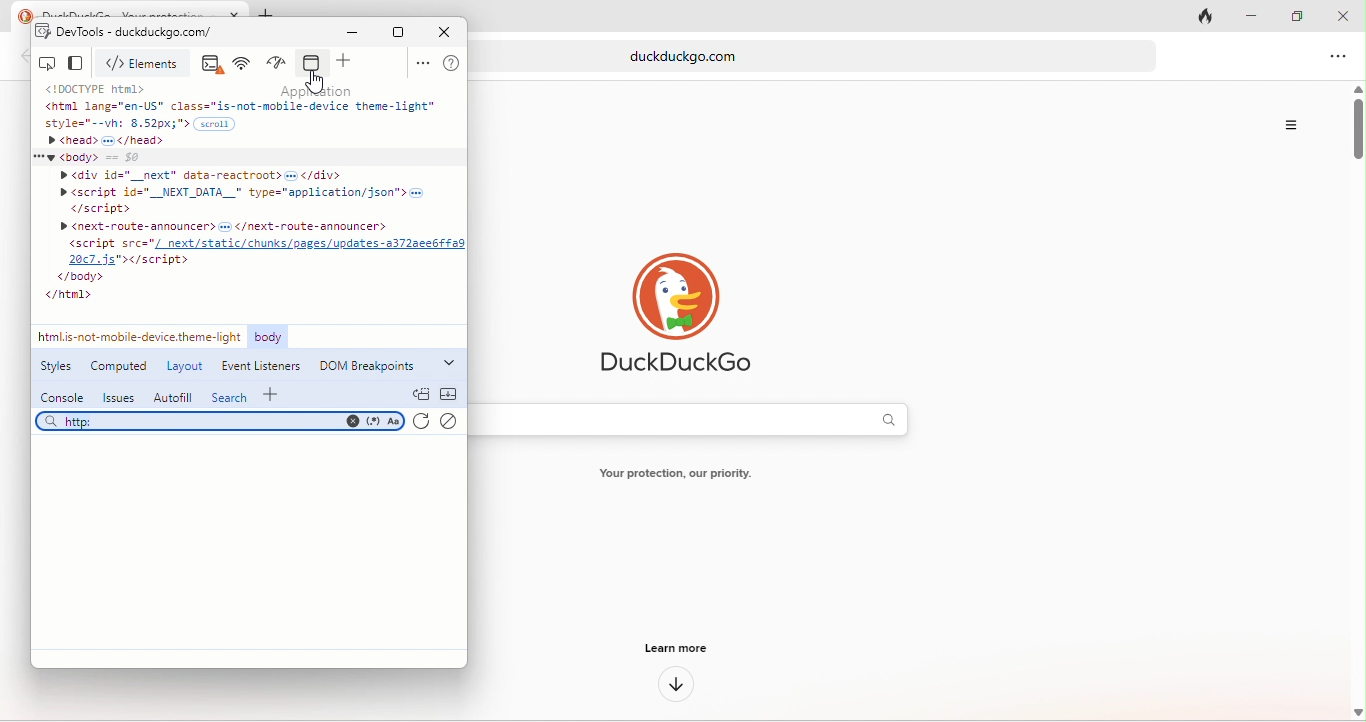 This screenshot has width=1366, height=722. What do you see at coordinates (452, 64) in the screenshot?
I see `help` at bounding box center [452, 64].